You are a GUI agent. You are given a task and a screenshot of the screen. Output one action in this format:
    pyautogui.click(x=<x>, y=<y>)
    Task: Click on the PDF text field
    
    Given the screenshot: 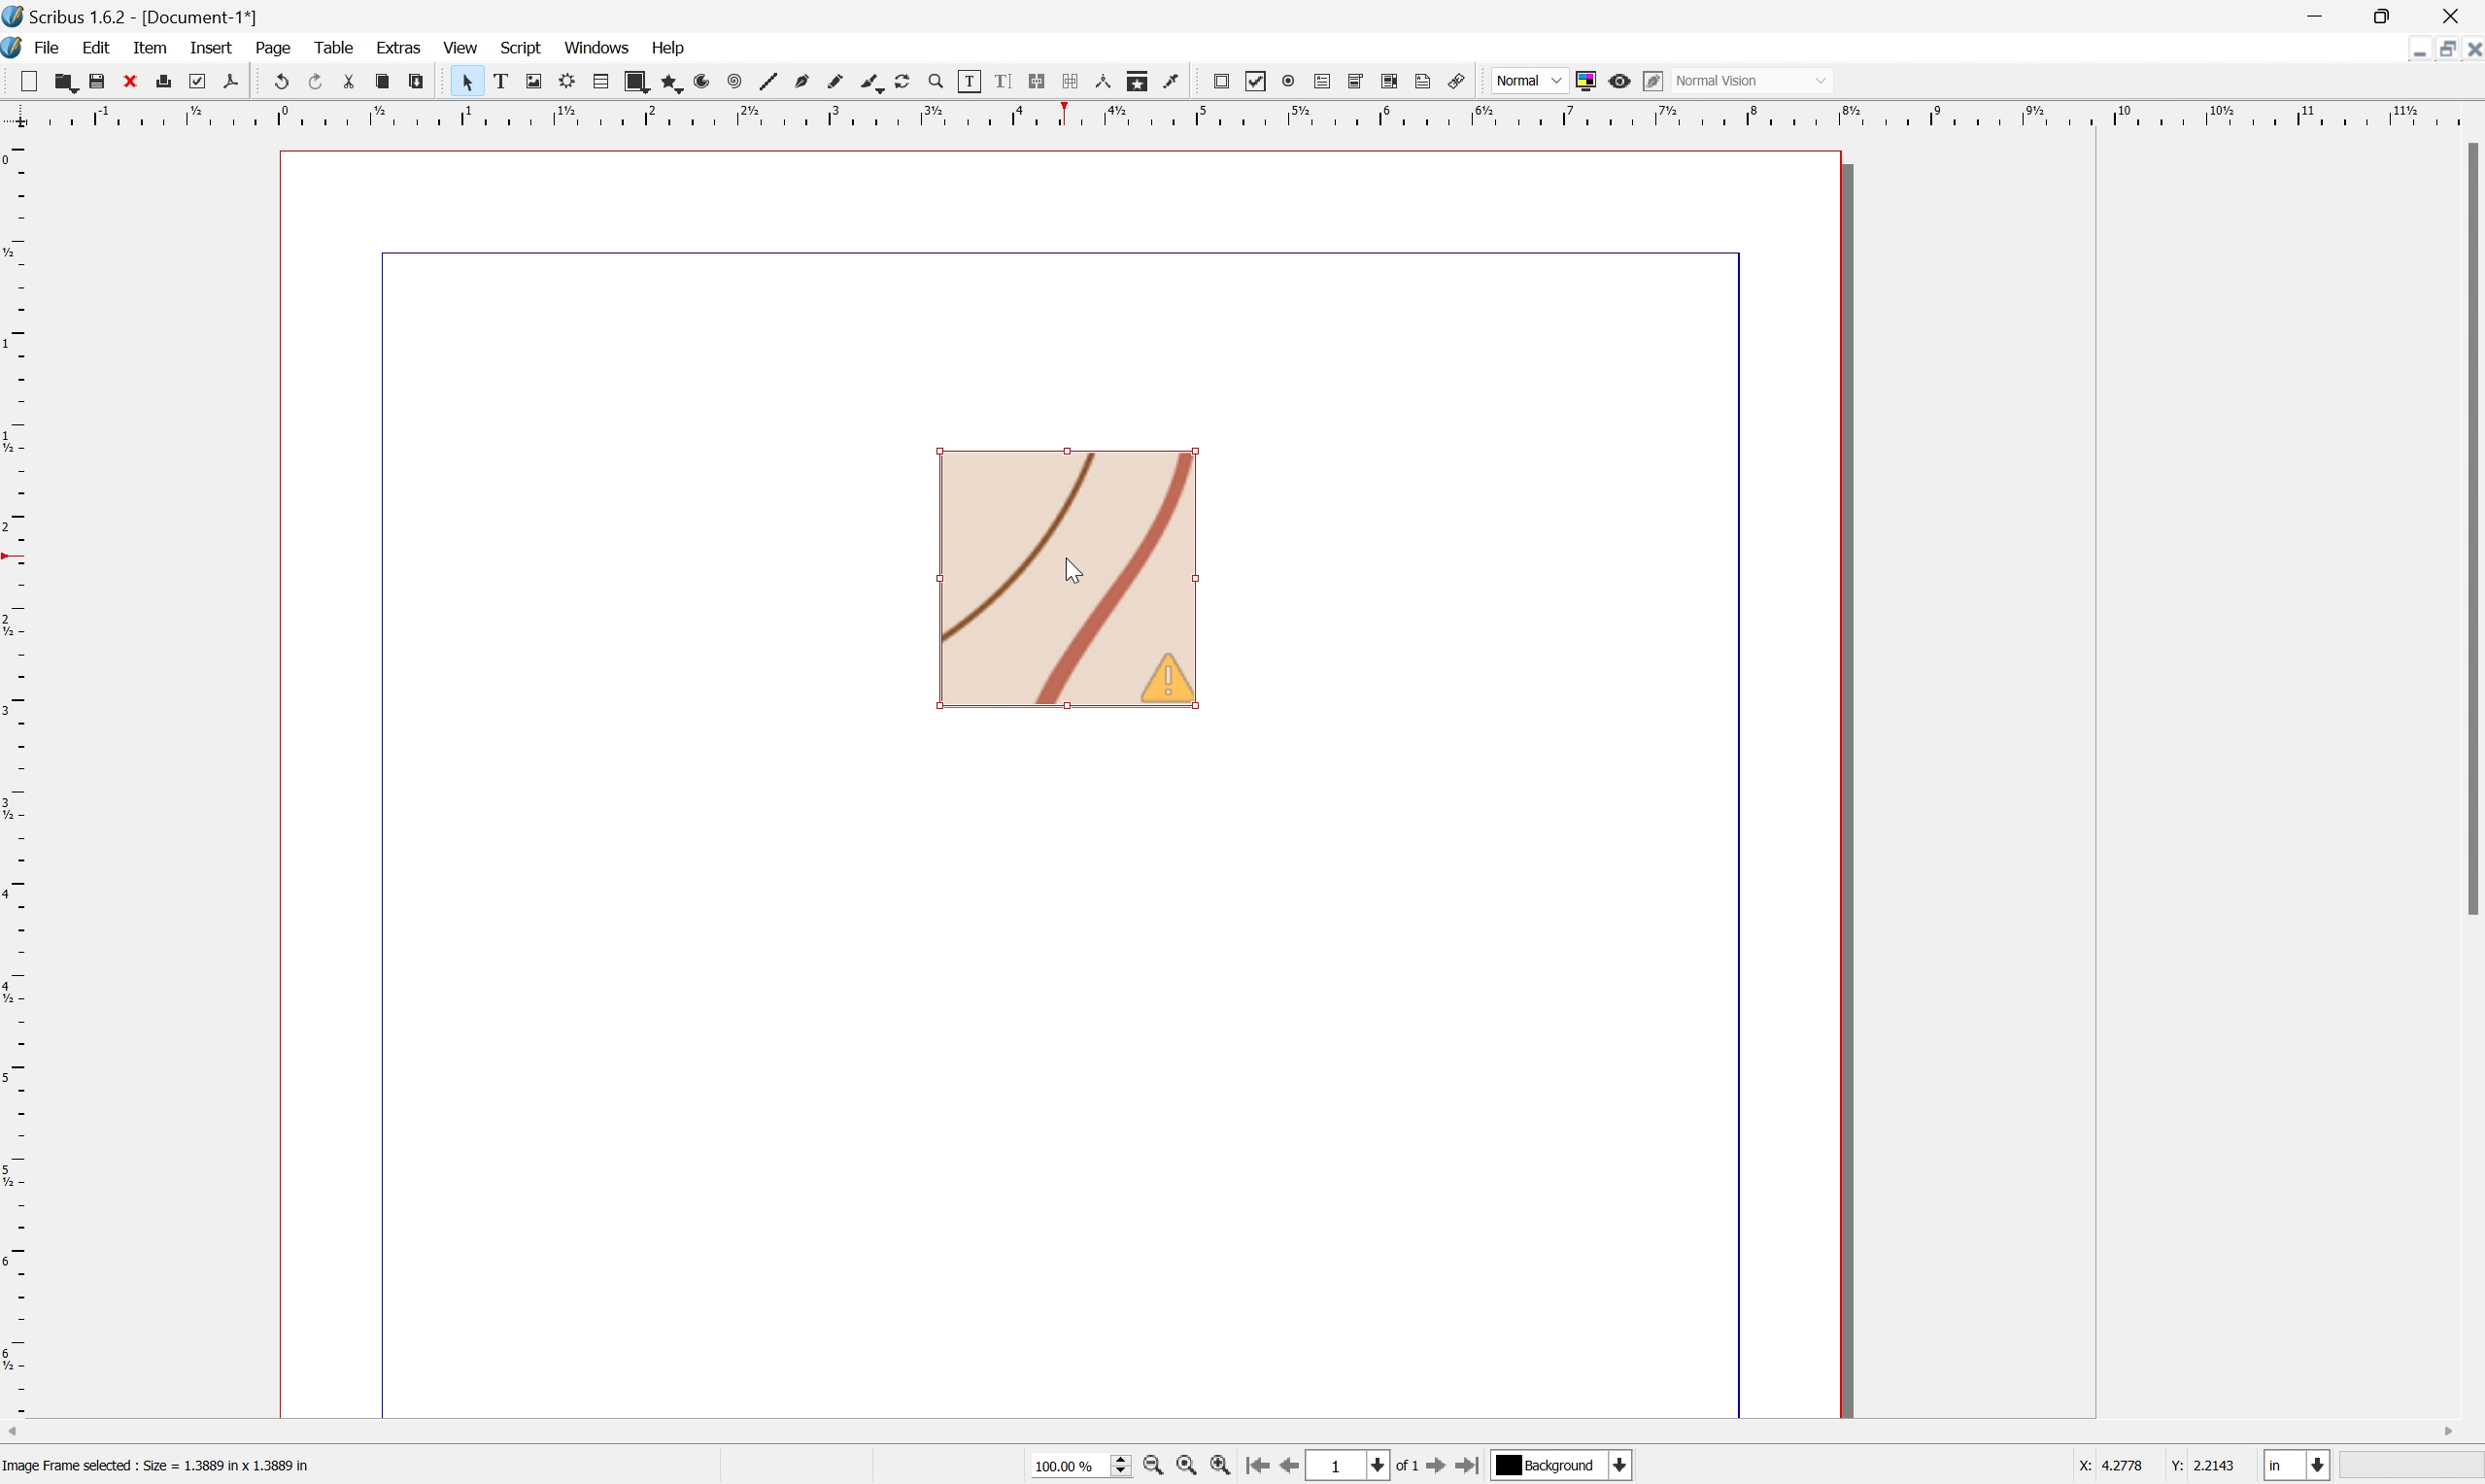 What is the action you would take?
    pyautogui.click(x=1320, y=83)
    